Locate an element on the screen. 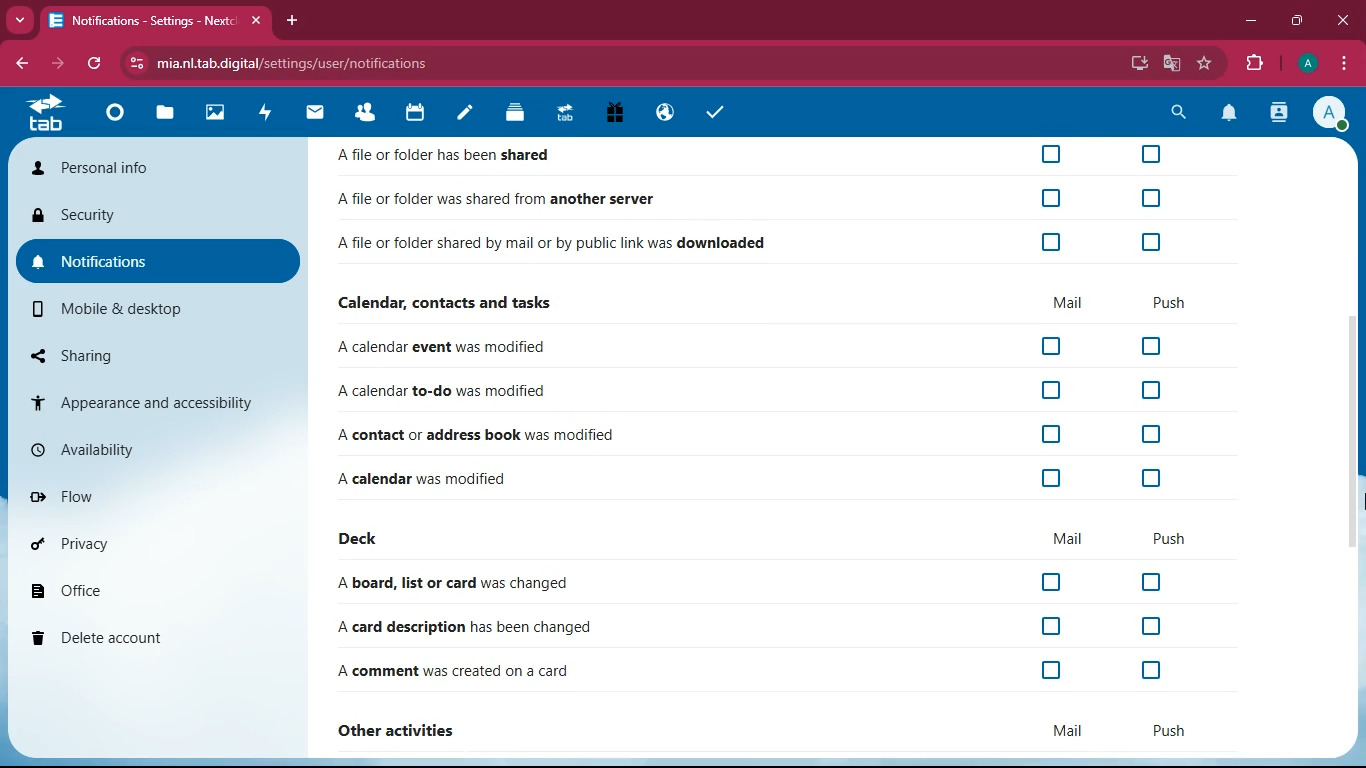  A contact or address book was modified is located at coordinates (484, 437).